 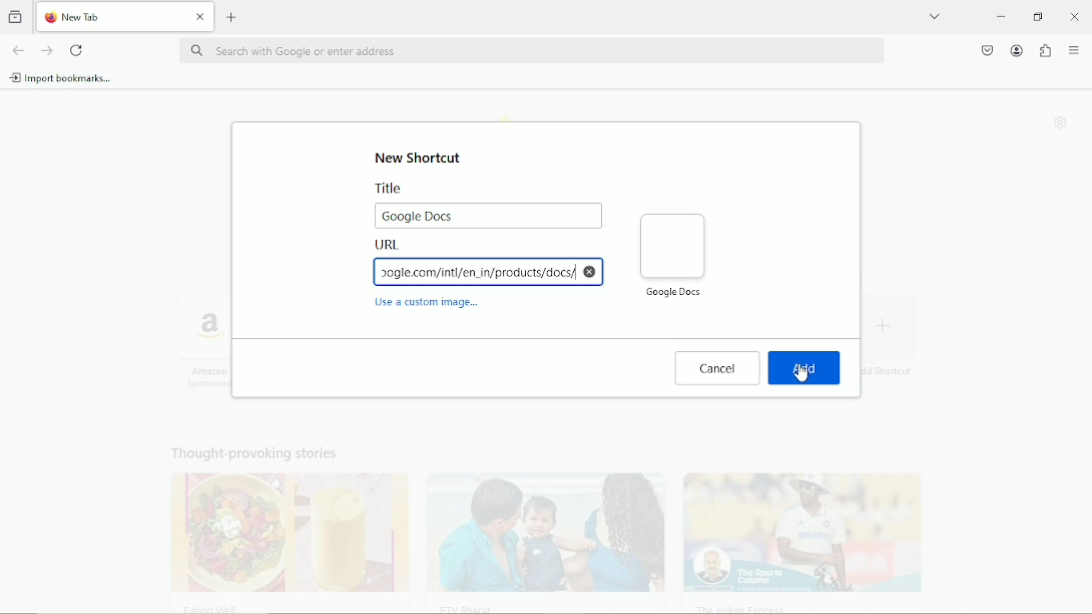 What do you see at coordinates (421, 157) in the screenshot?
I see `New shortcut` at bounding box center [421, 157].